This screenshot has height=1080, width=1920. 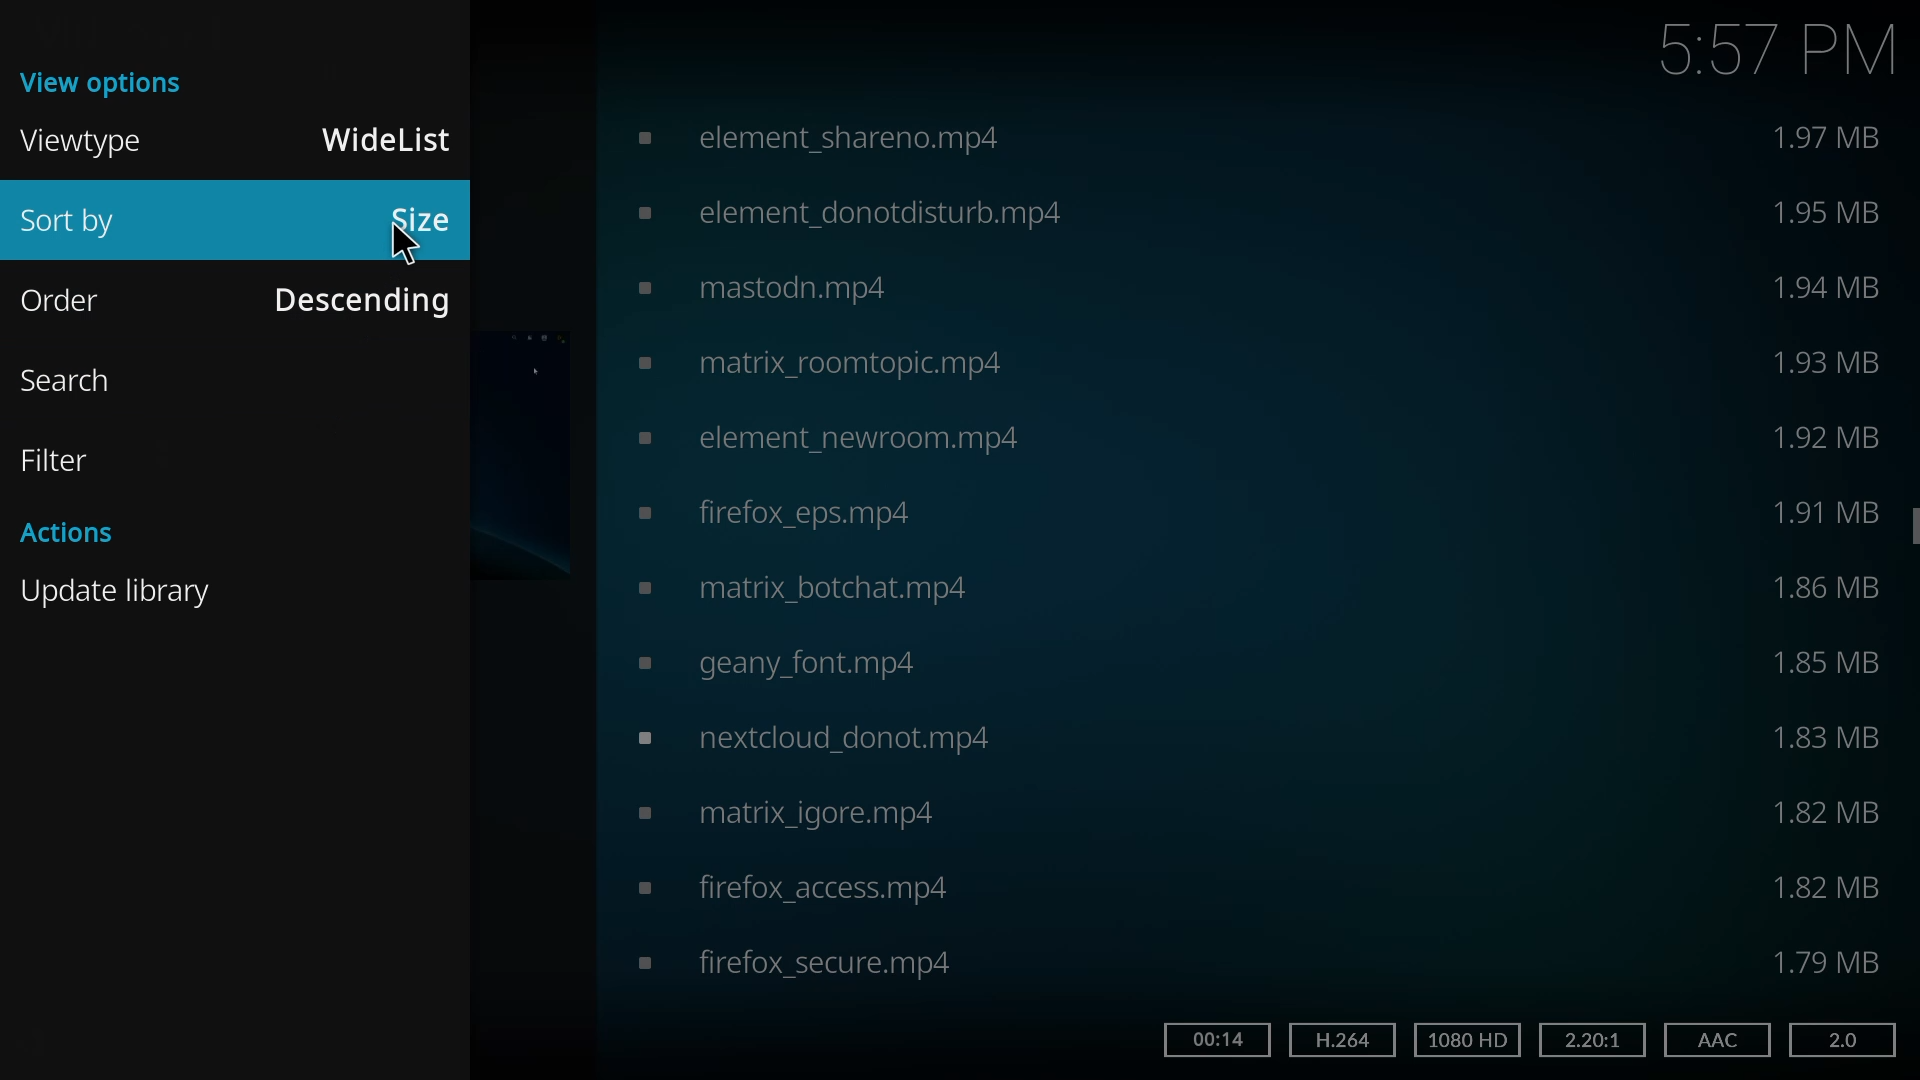 What do you see at coordinates (781, 663) in the screenshot?
I see `video` at bounding box center [781, 663].